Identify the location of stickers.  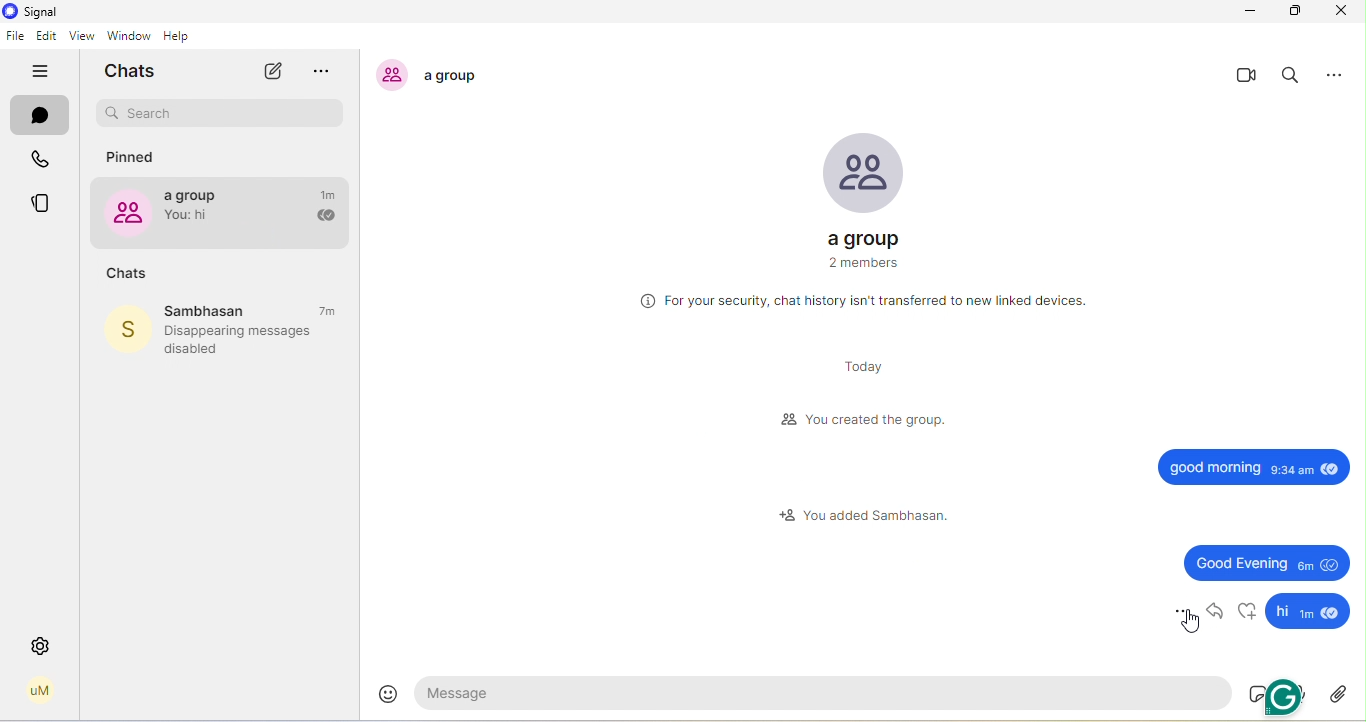
(1258, 692).